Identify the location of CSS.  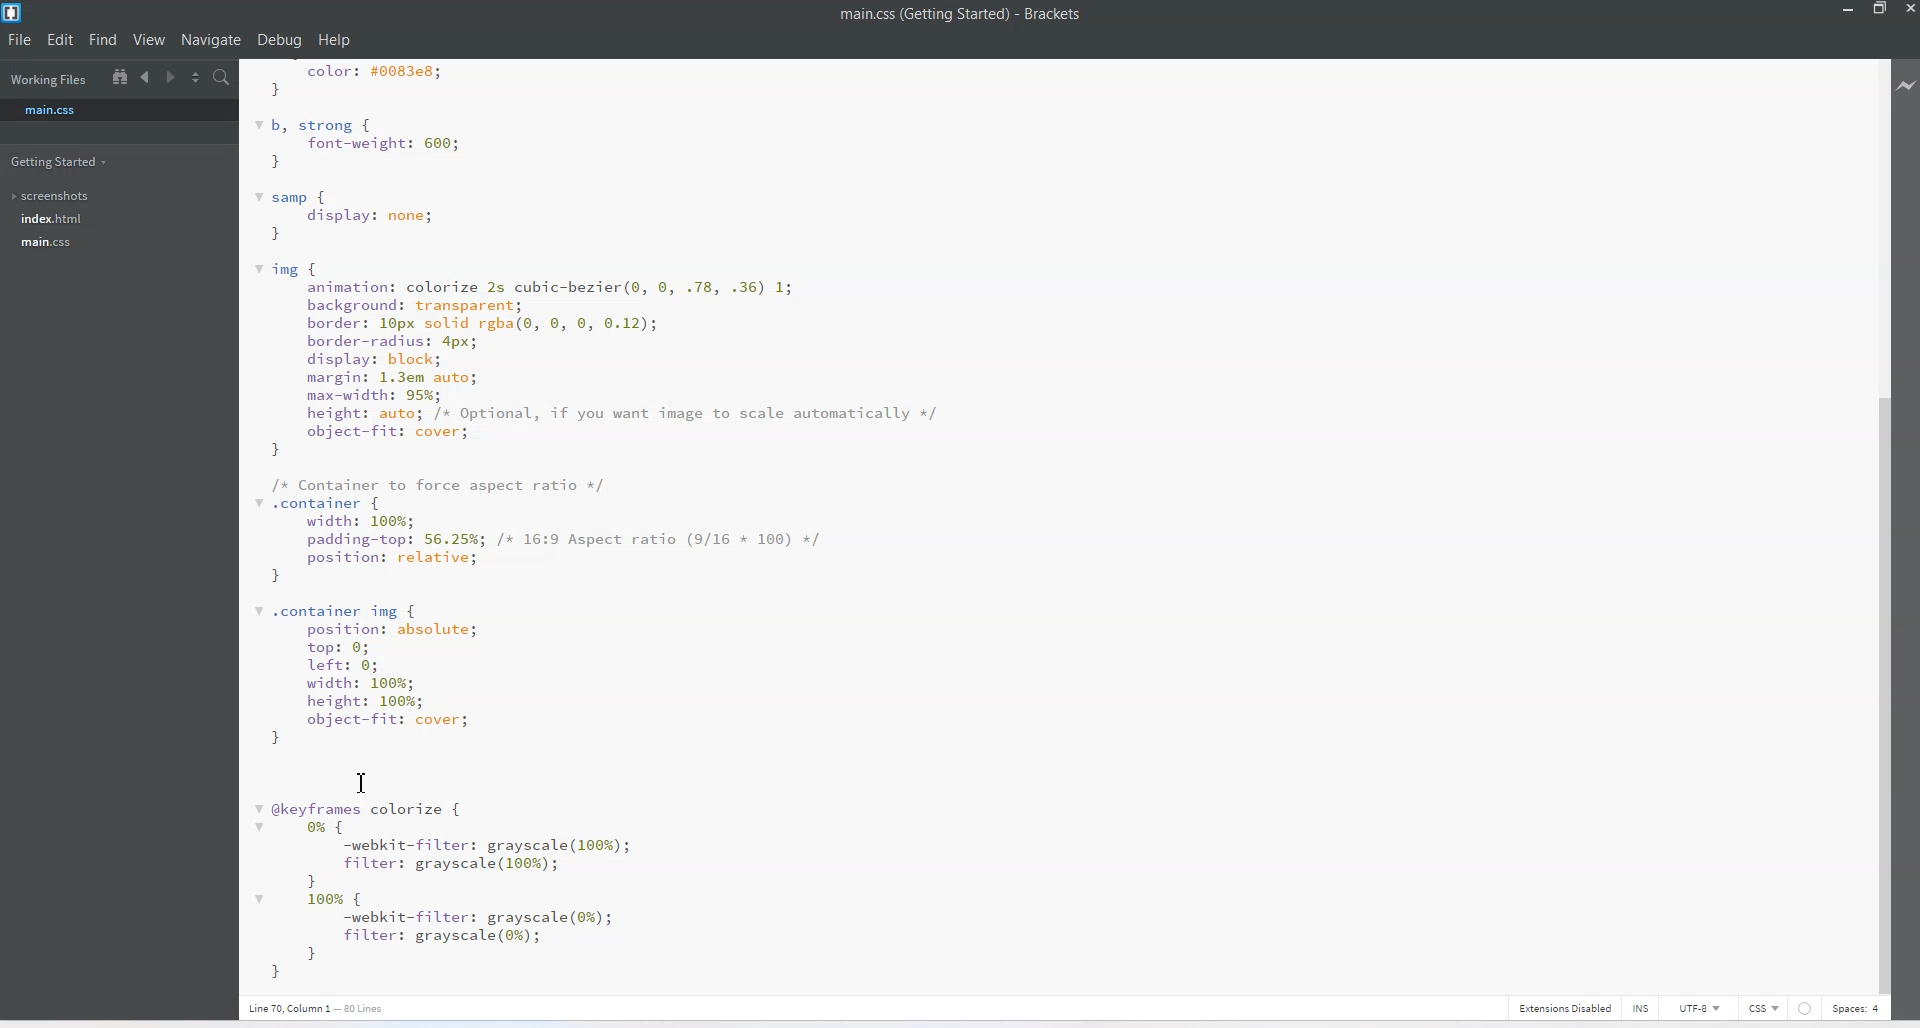
(1764, 1007).